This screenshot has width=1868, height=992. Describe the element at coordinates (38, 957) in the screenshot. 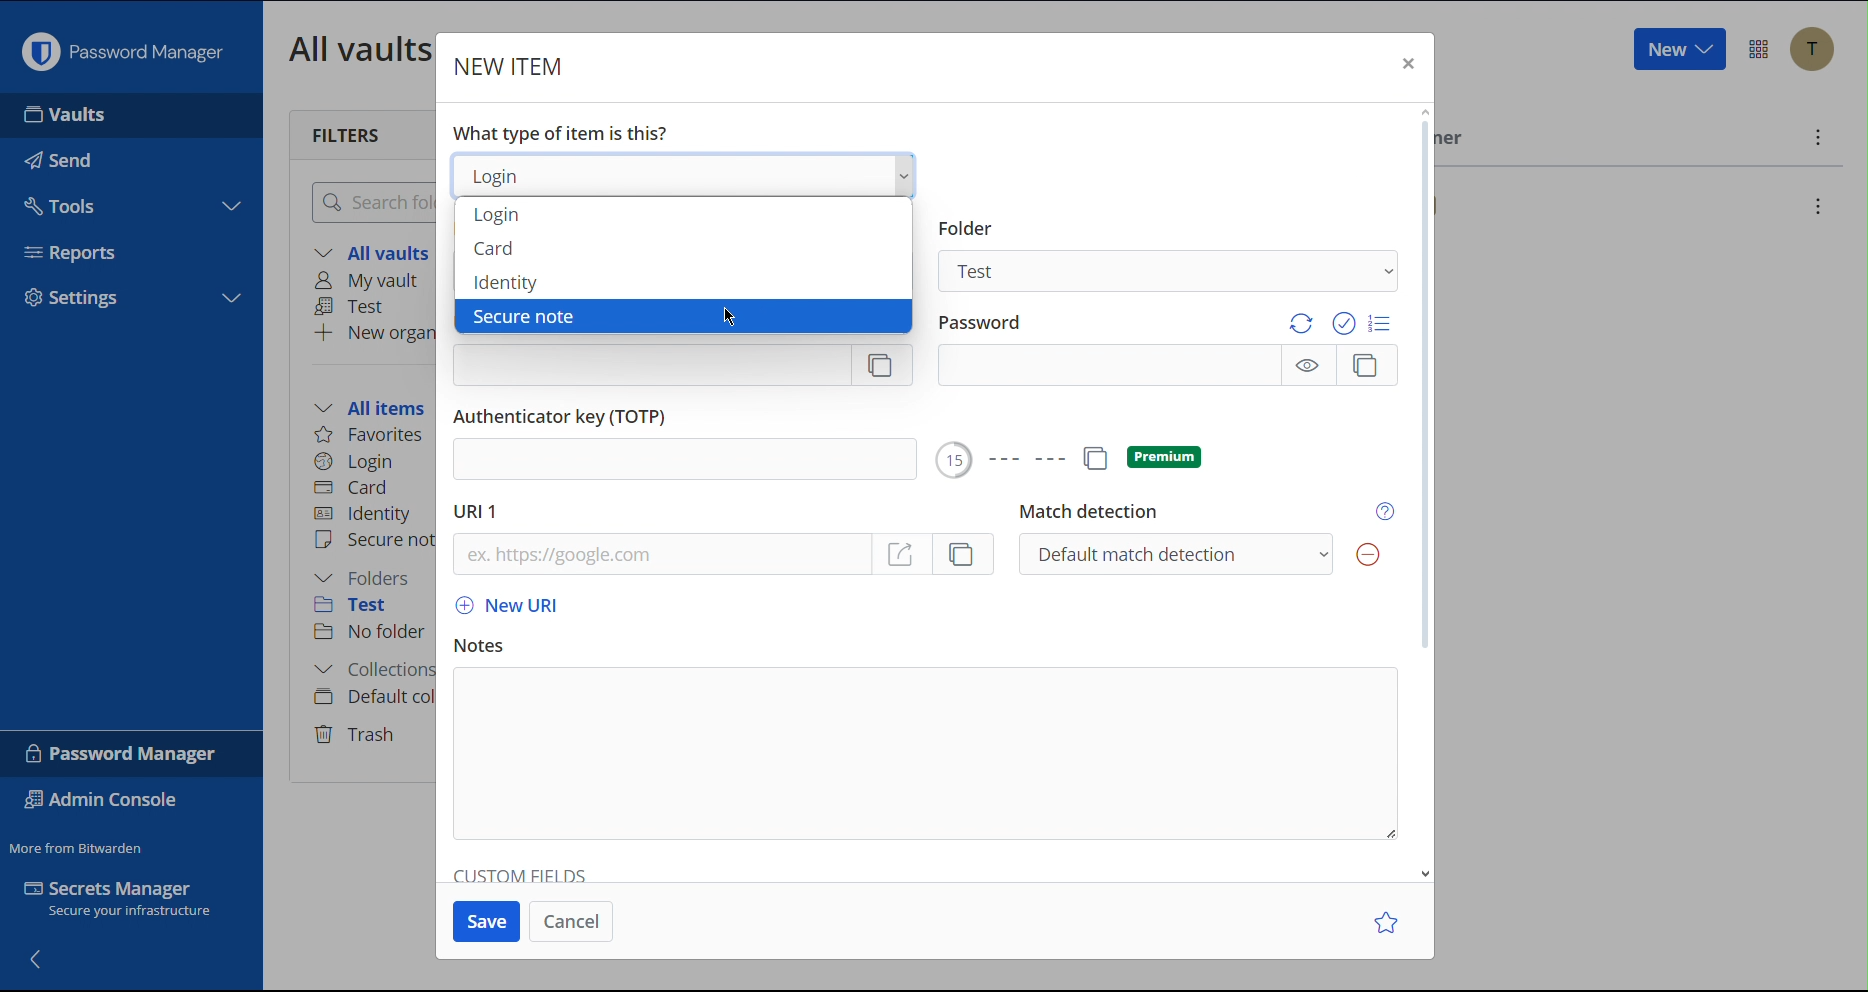

I see `Back` at that location.